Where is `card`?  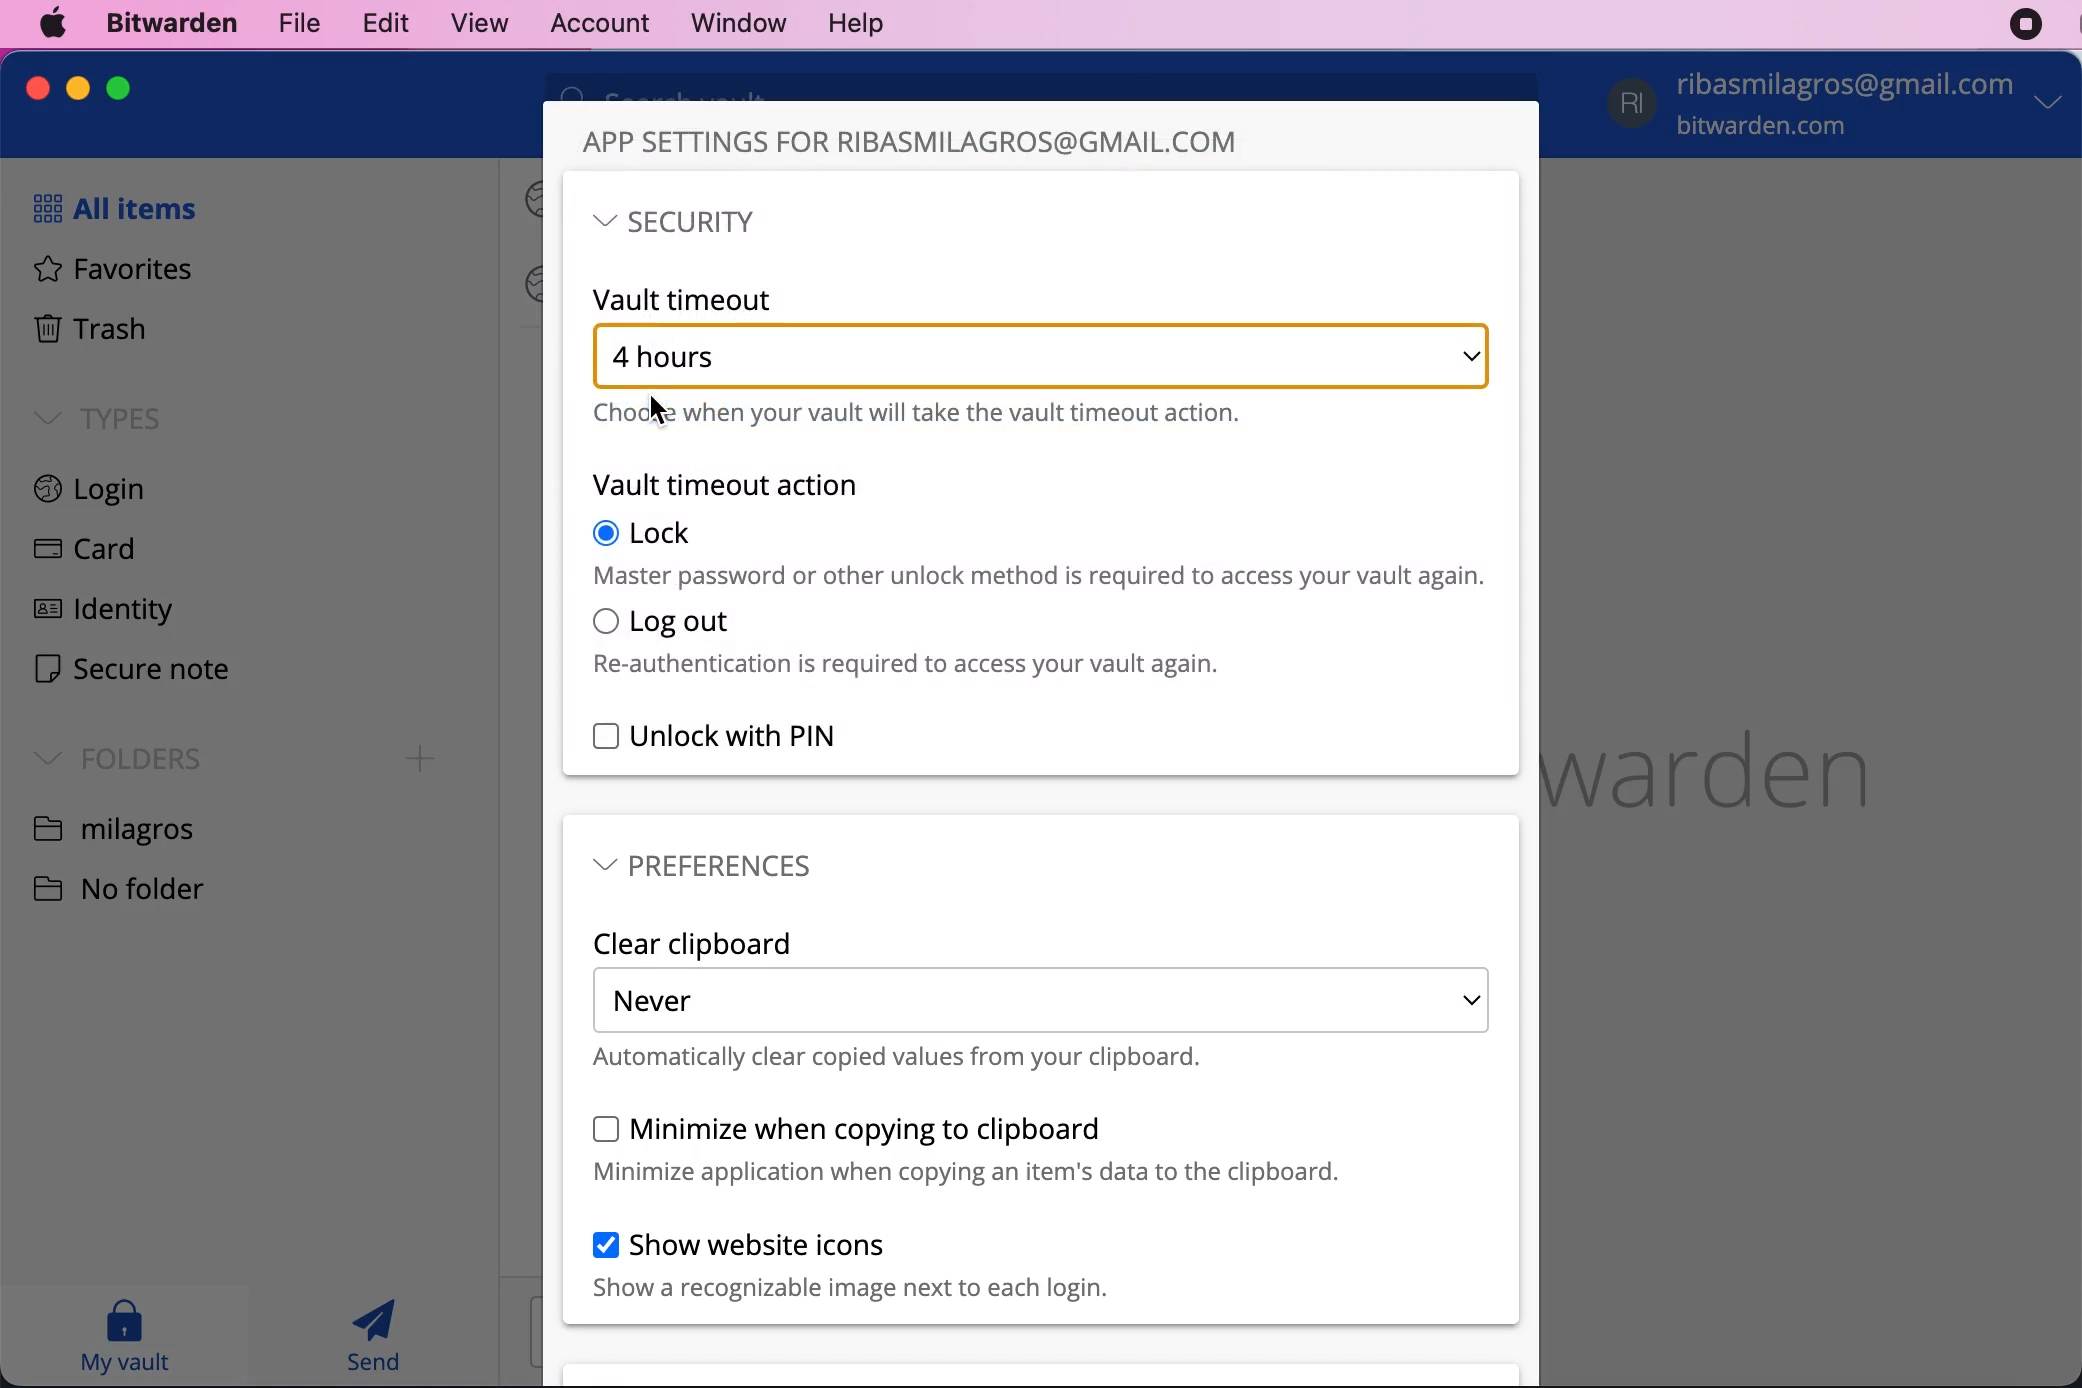 card is located at coordinates (78, 552).